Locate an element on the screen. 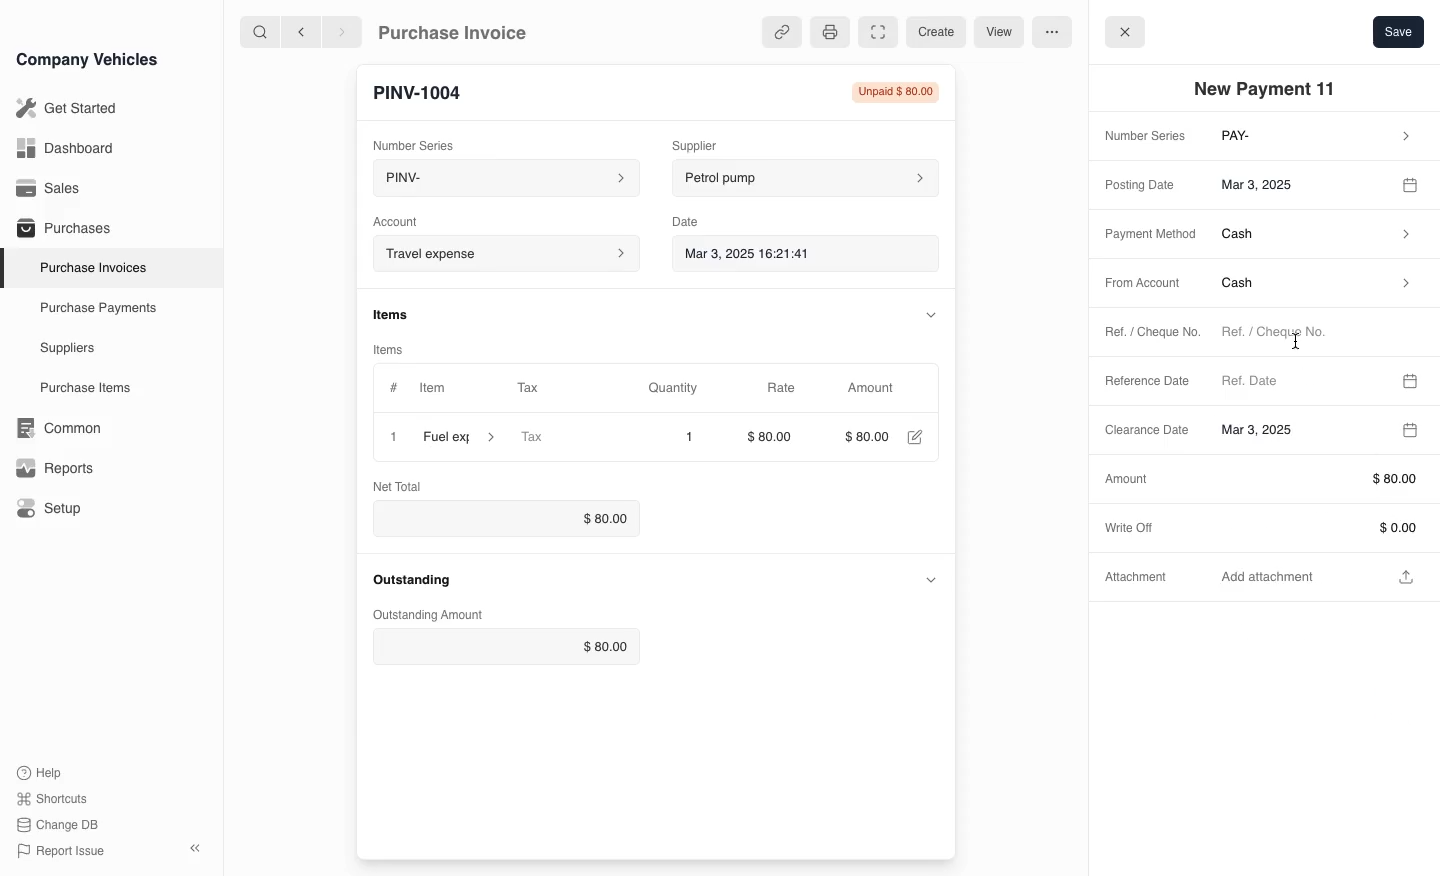 This screenshot has height=876, width=1440. full screen is located at coordinates (877, 33).